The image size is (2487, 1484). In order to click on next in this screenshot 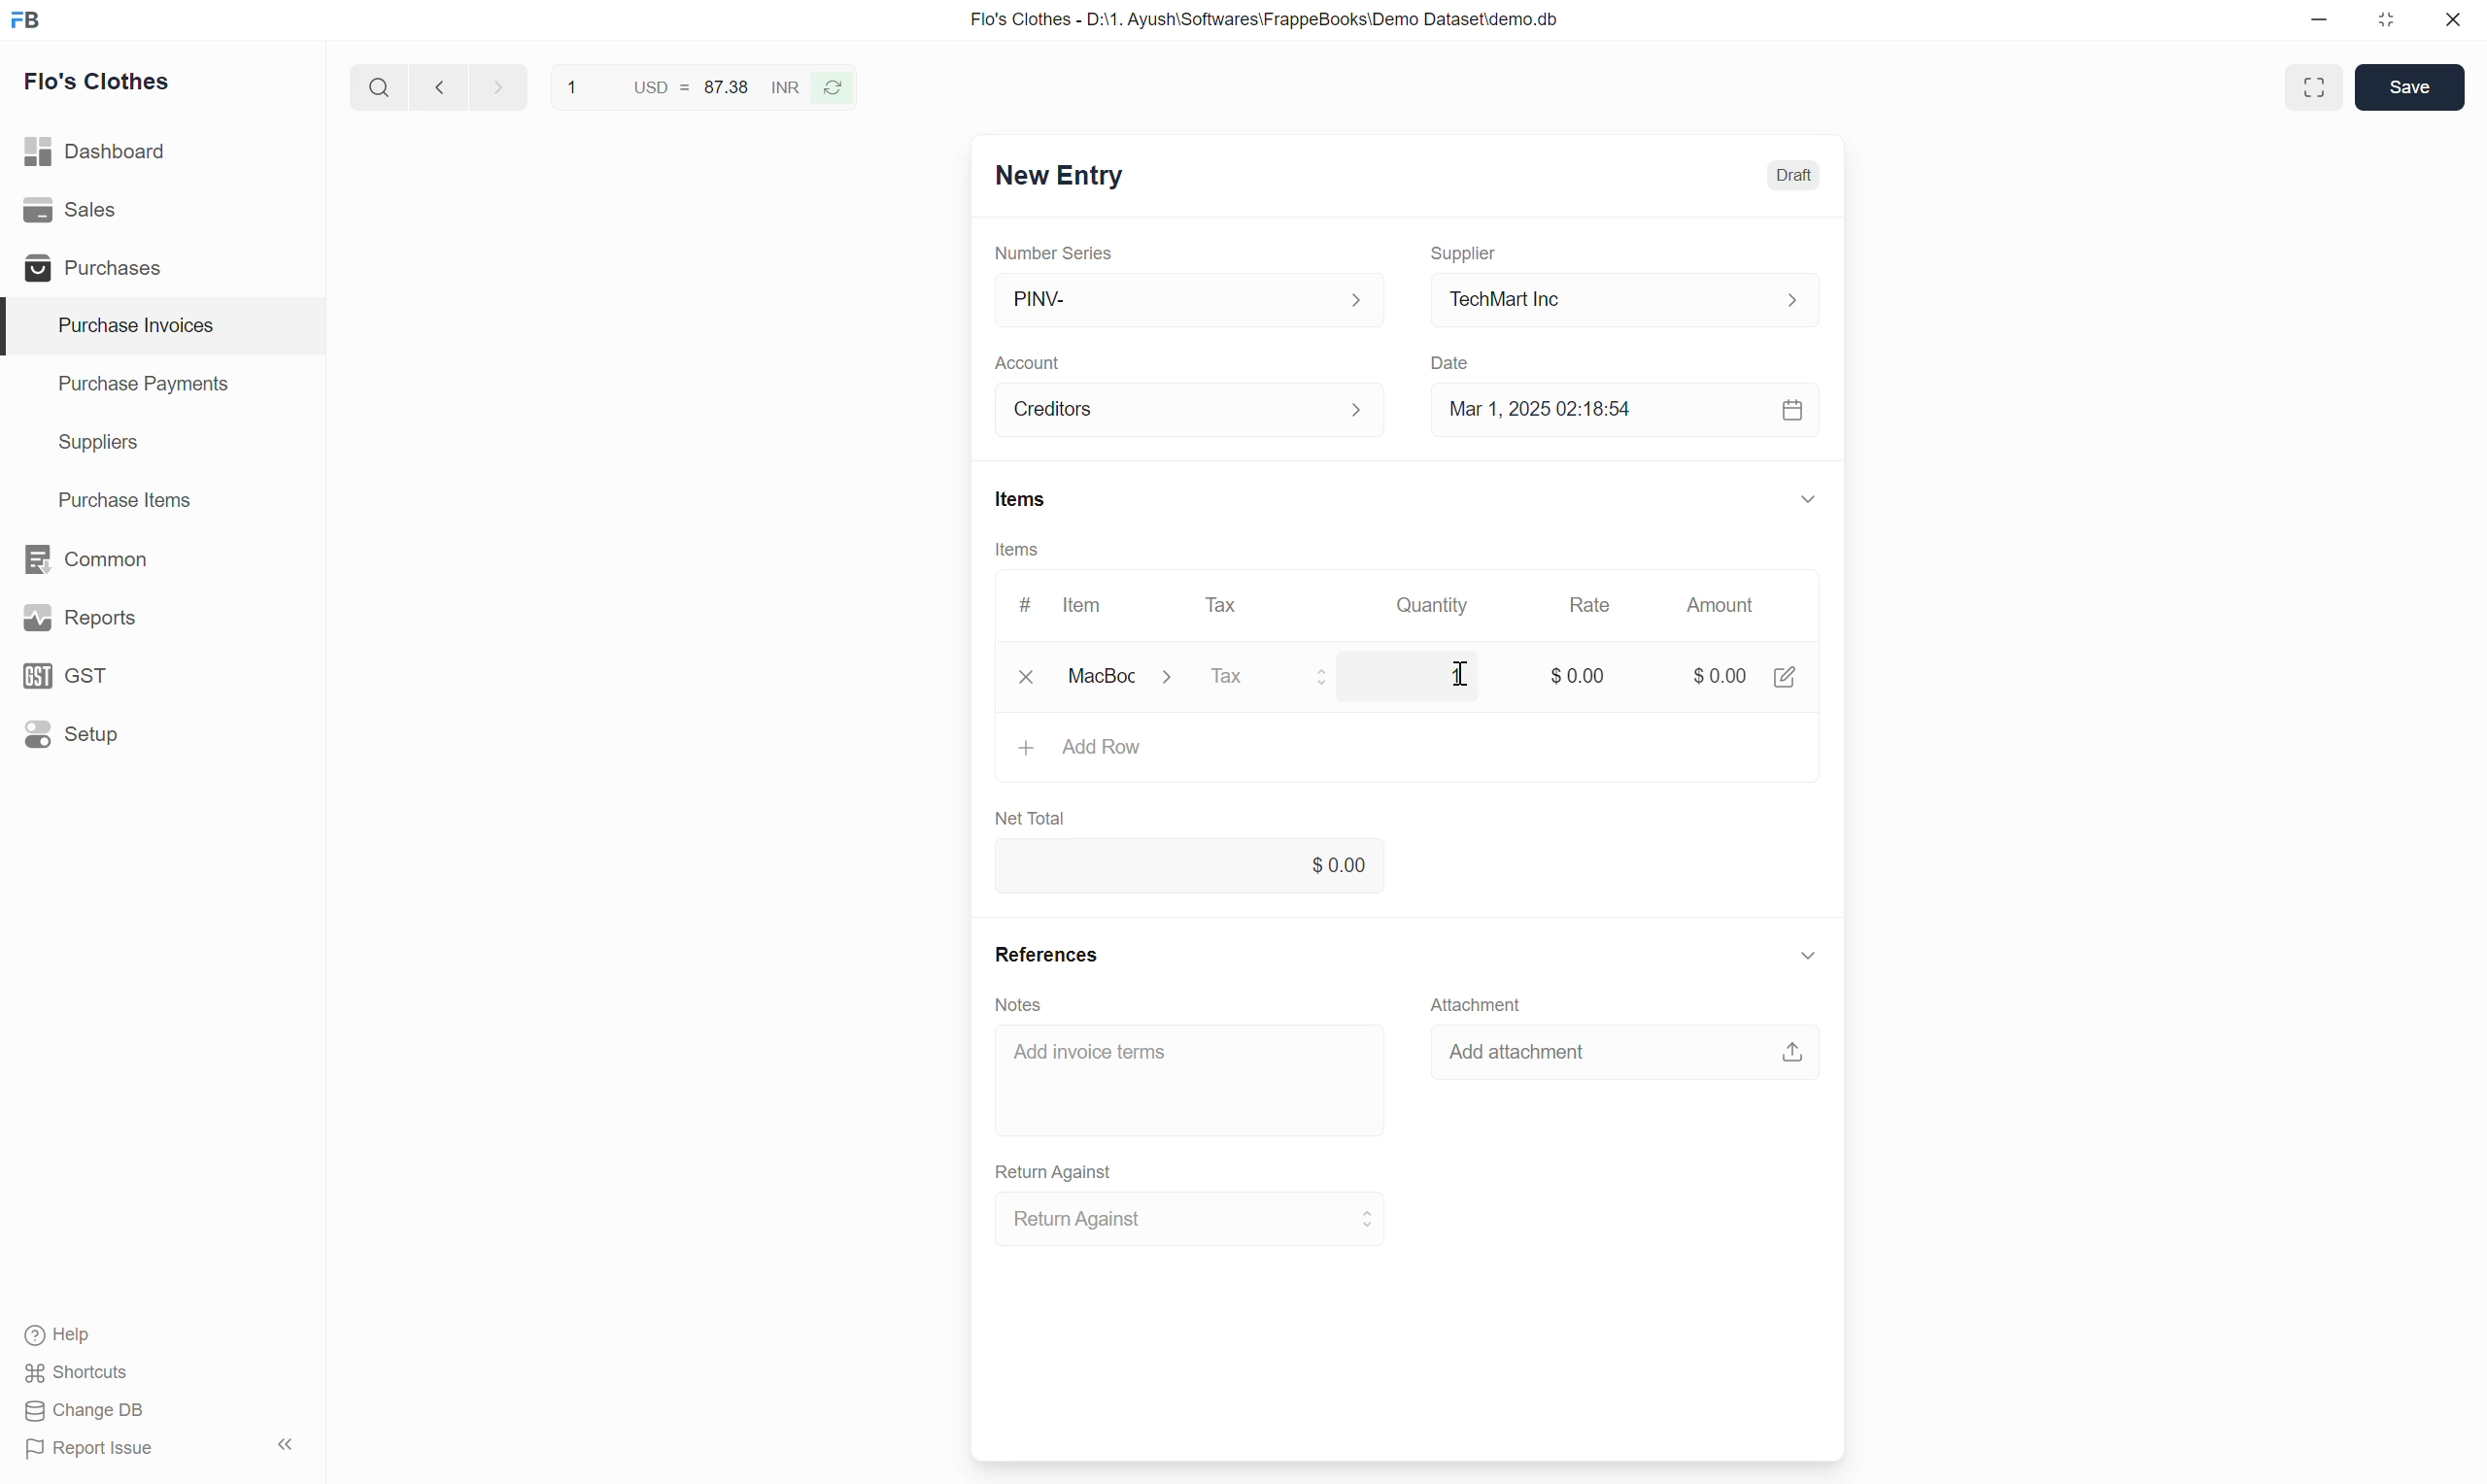, I will do `click(501, 86)`.